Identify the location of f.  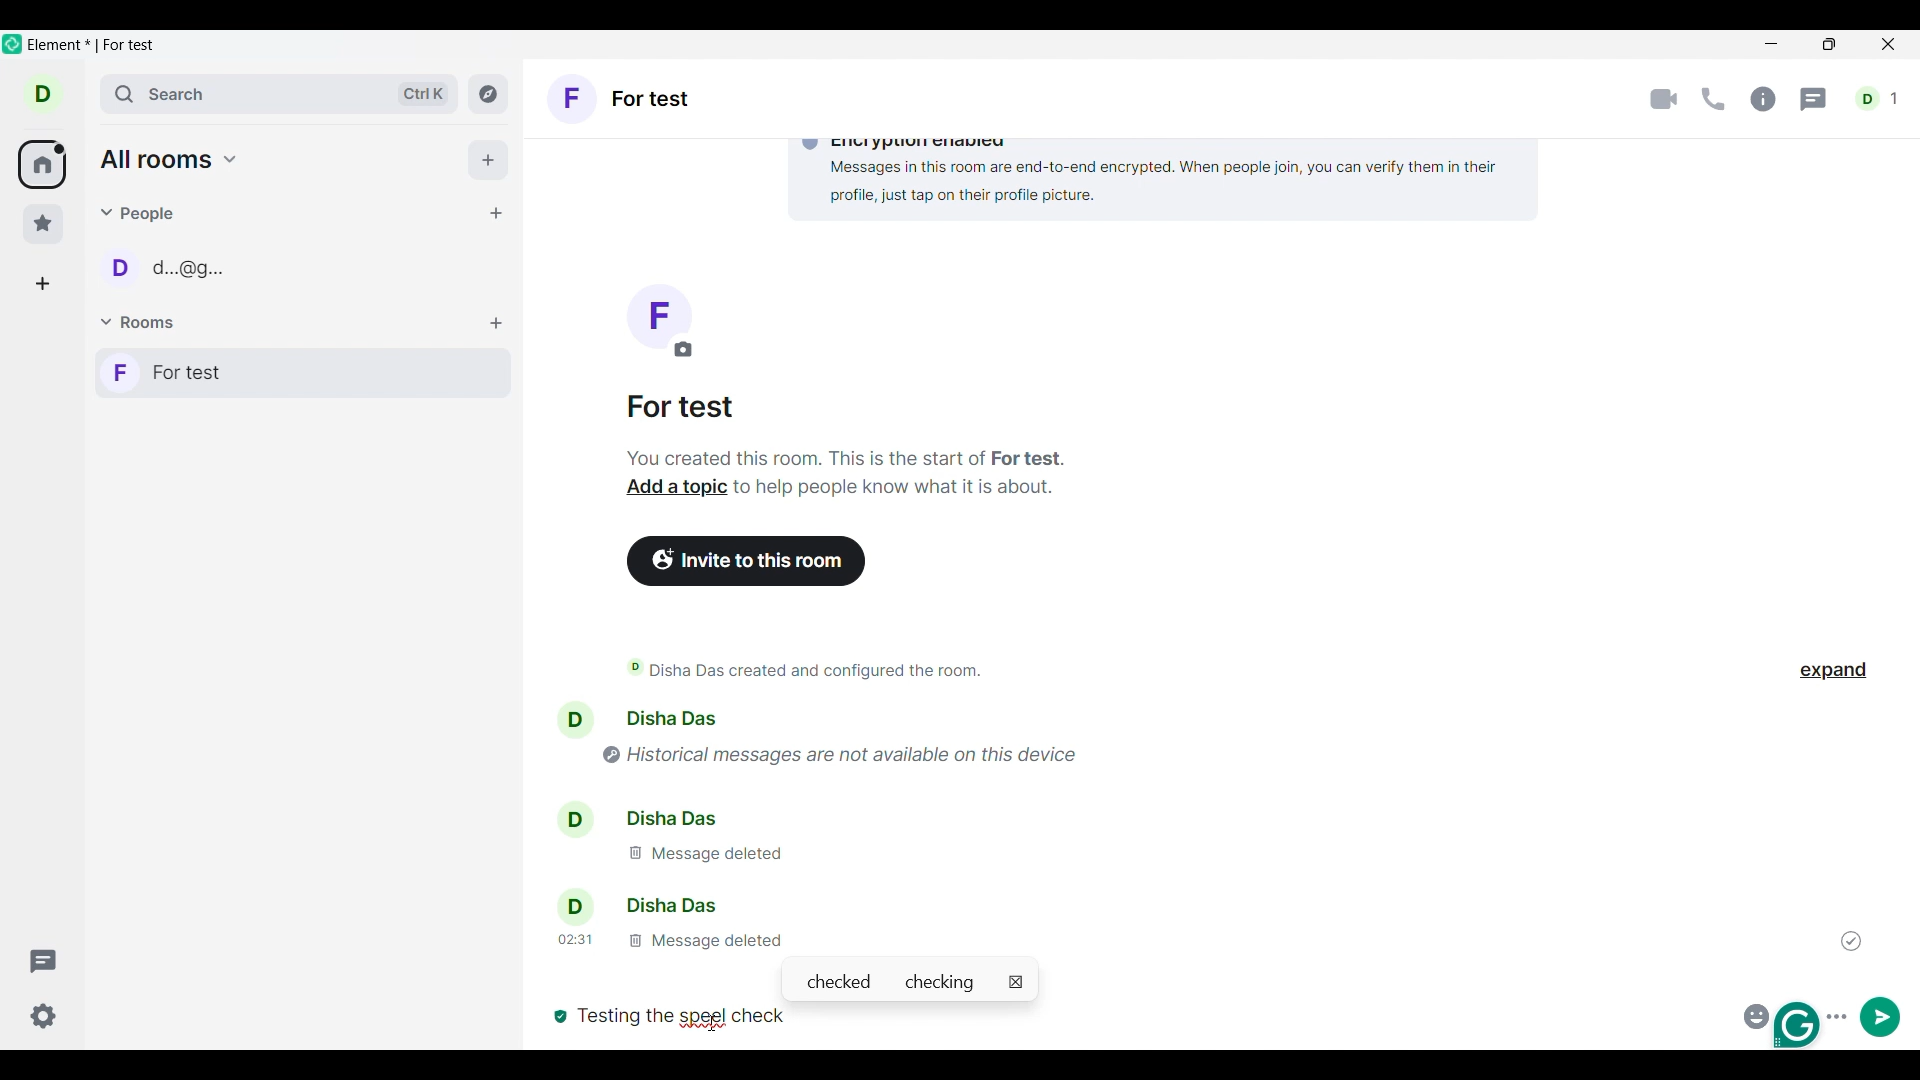
(658, 321).